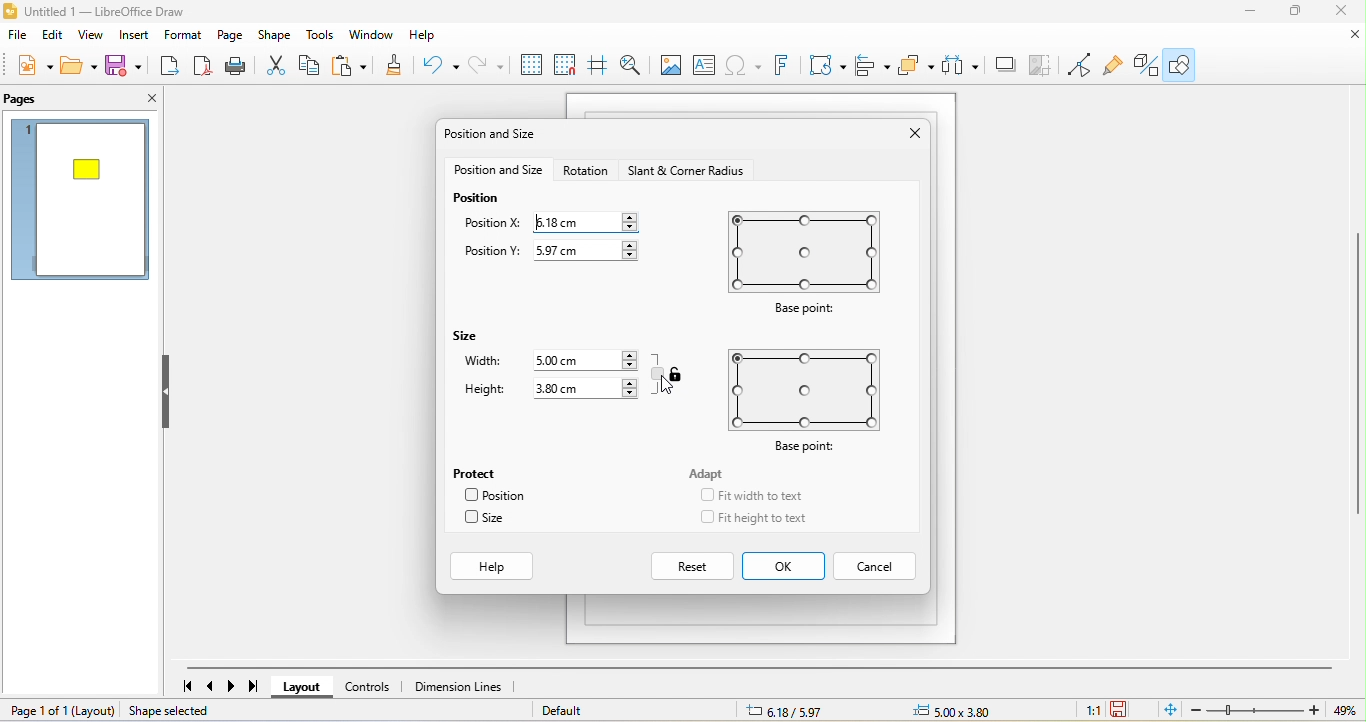  What do you see at coordinates (28, 67) in the screenshot?
I see `new` at bounding box center [28, 67].